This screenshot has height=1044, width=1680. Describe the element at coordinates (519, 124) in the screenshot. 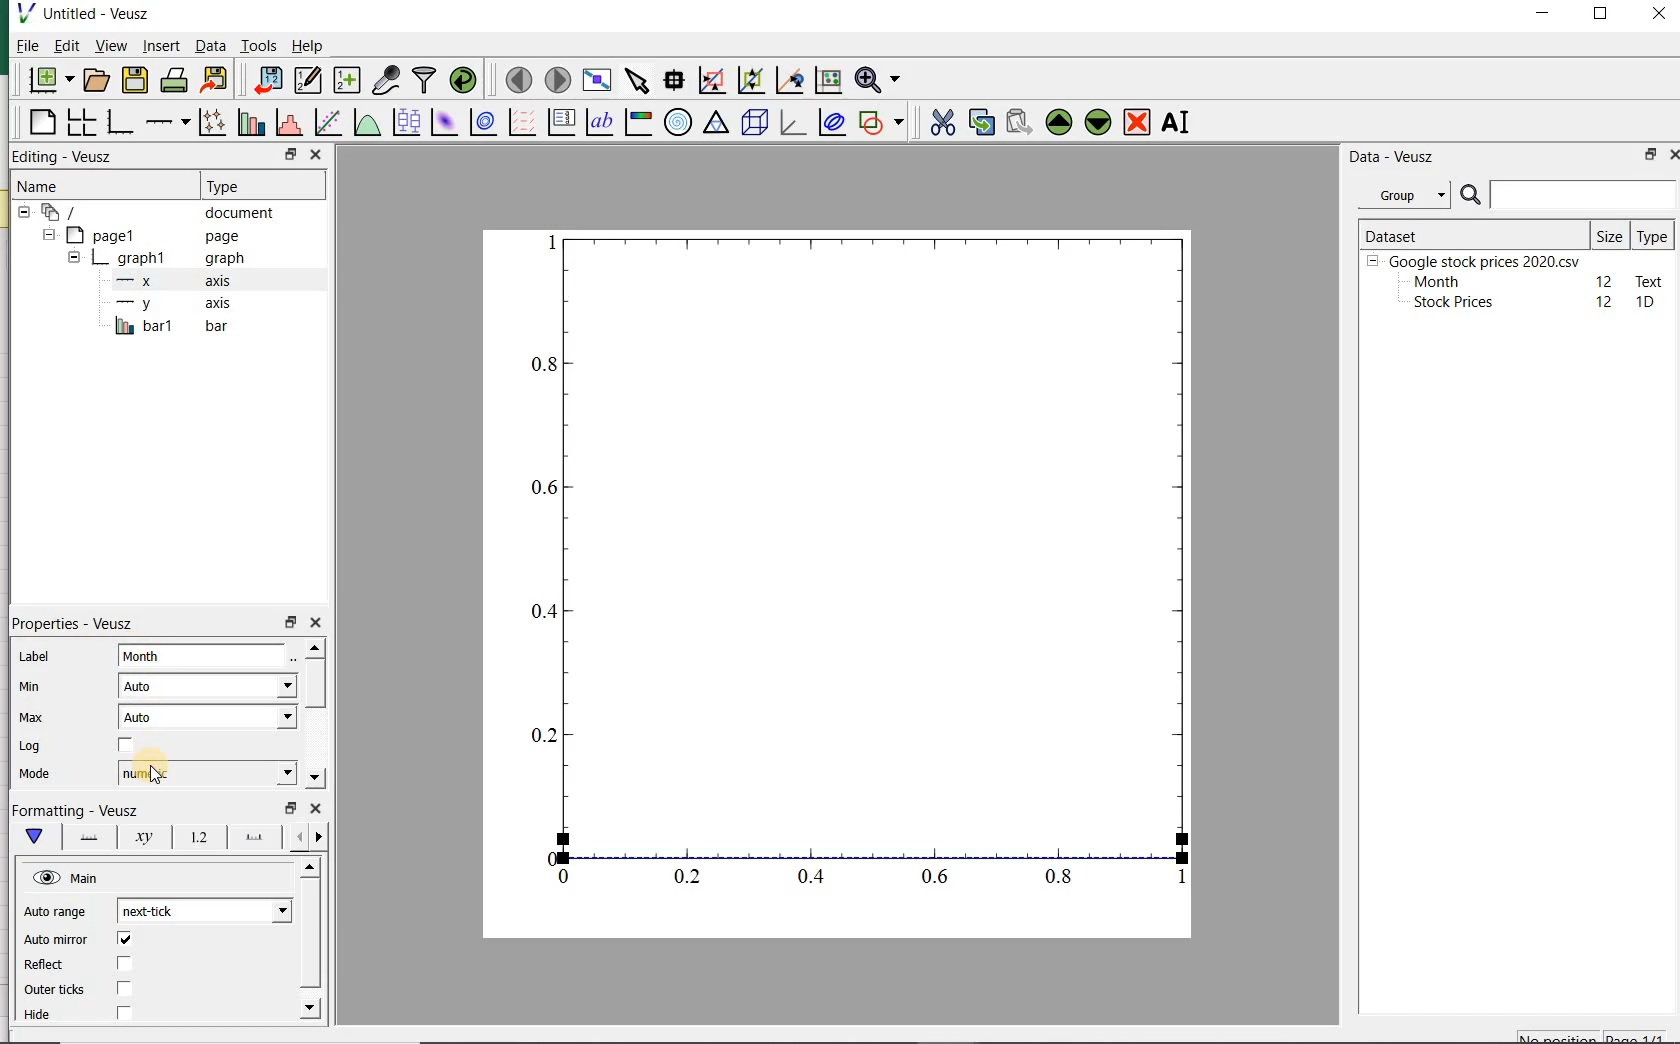

I see `plot a vector field` at that location.